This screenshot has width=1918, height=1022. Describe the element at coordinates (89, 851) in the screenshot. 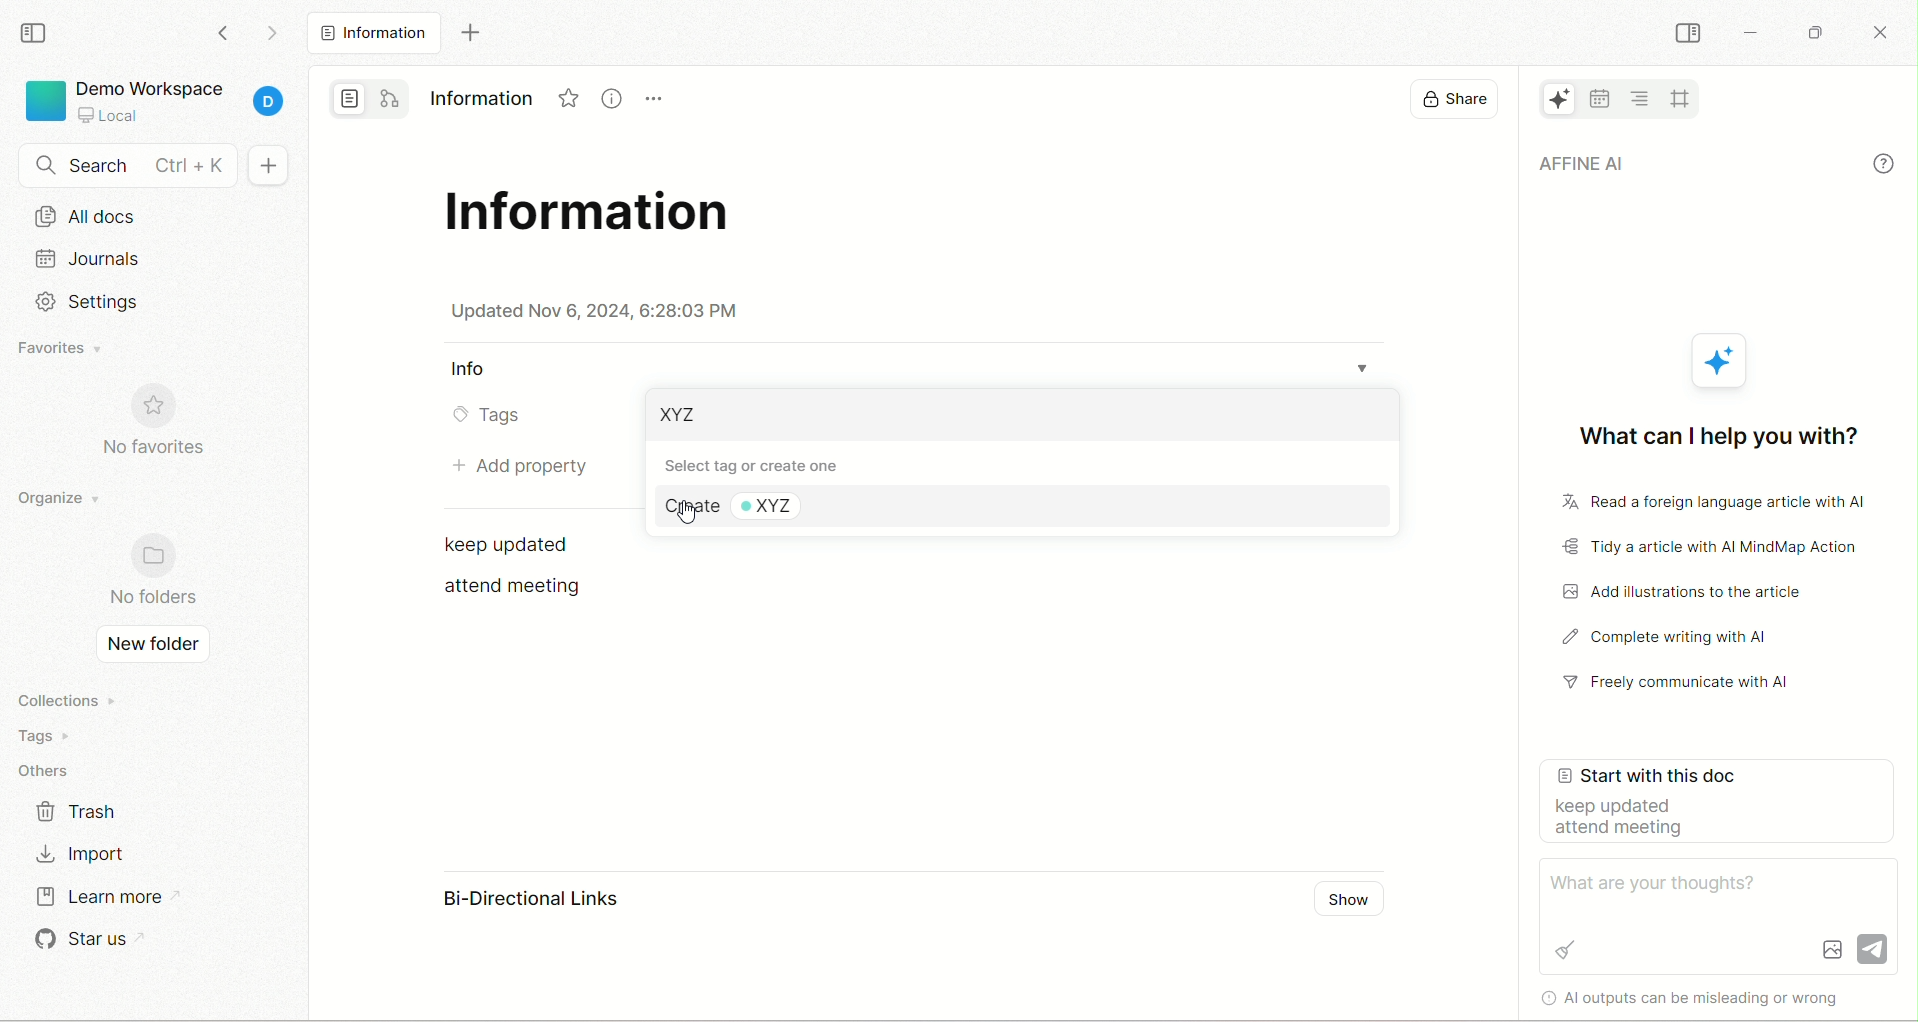

I see `import` at that location.